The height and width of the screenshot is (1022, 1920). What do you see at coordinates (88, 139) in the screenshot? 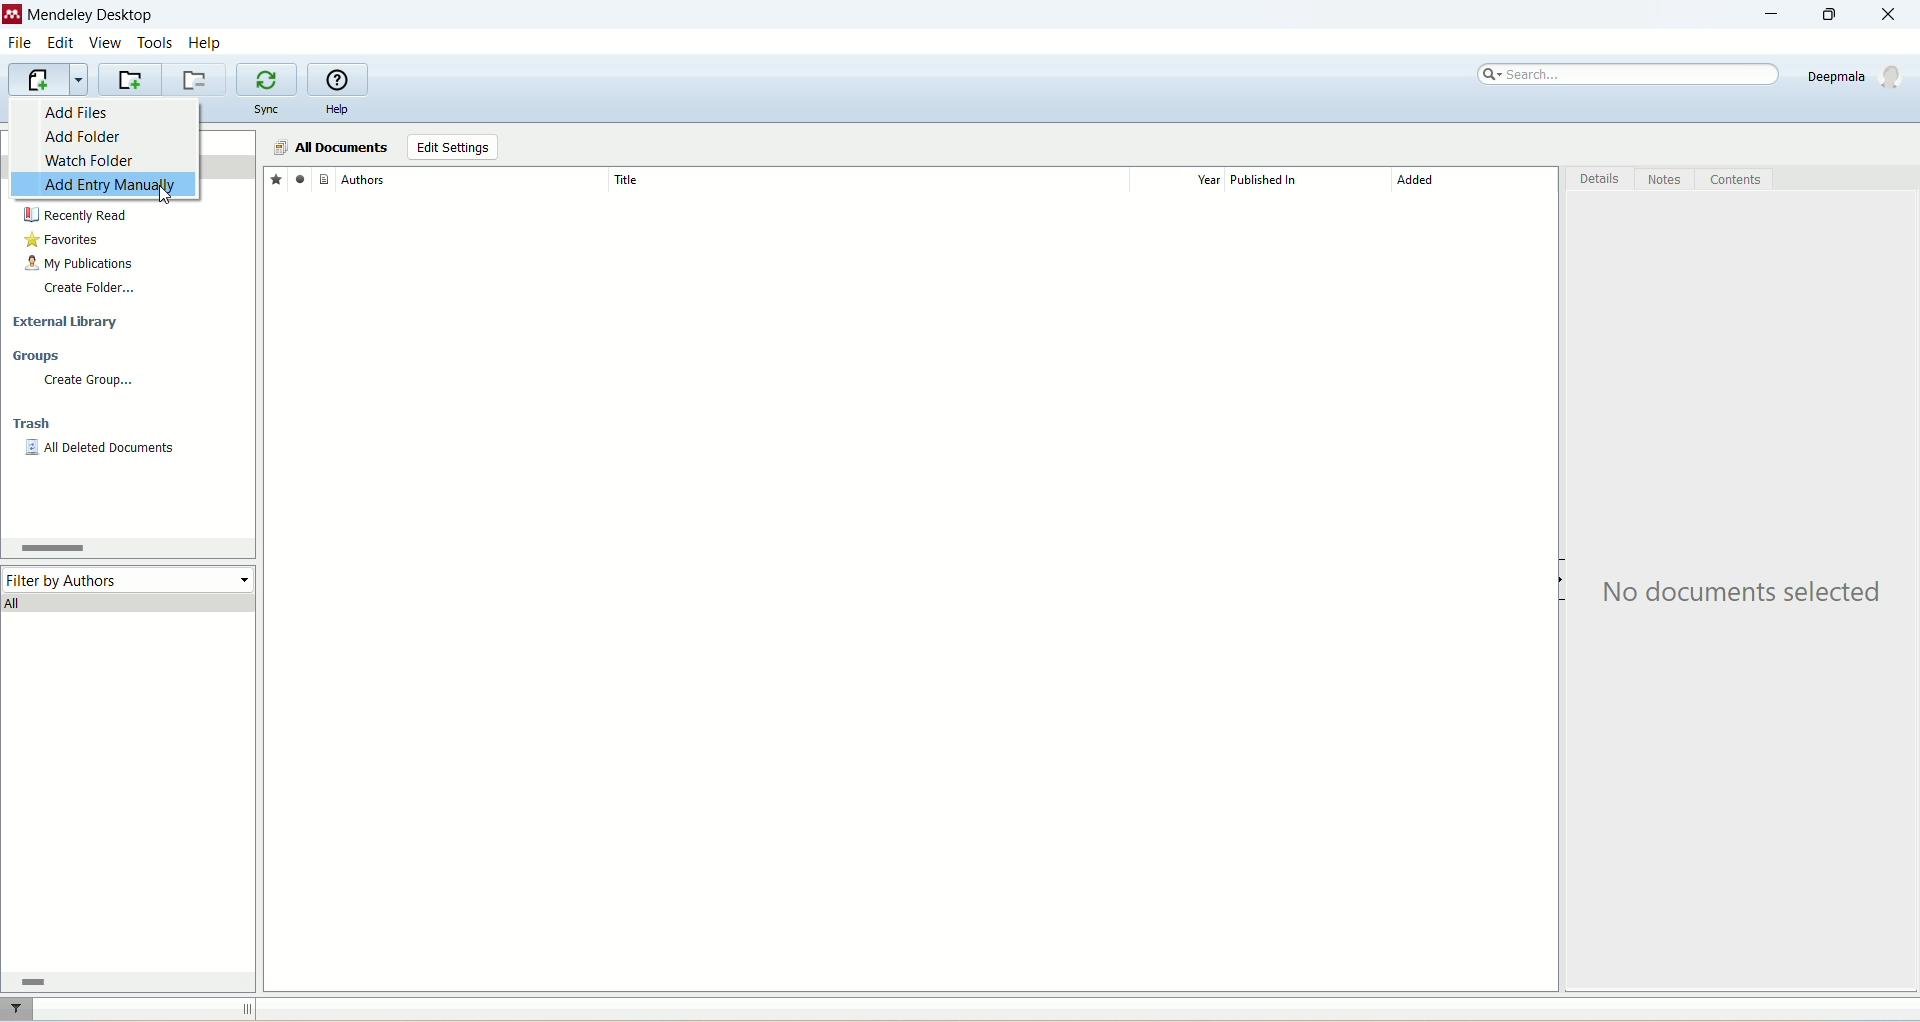
I see `add folder` at bounding box center [88, 139].